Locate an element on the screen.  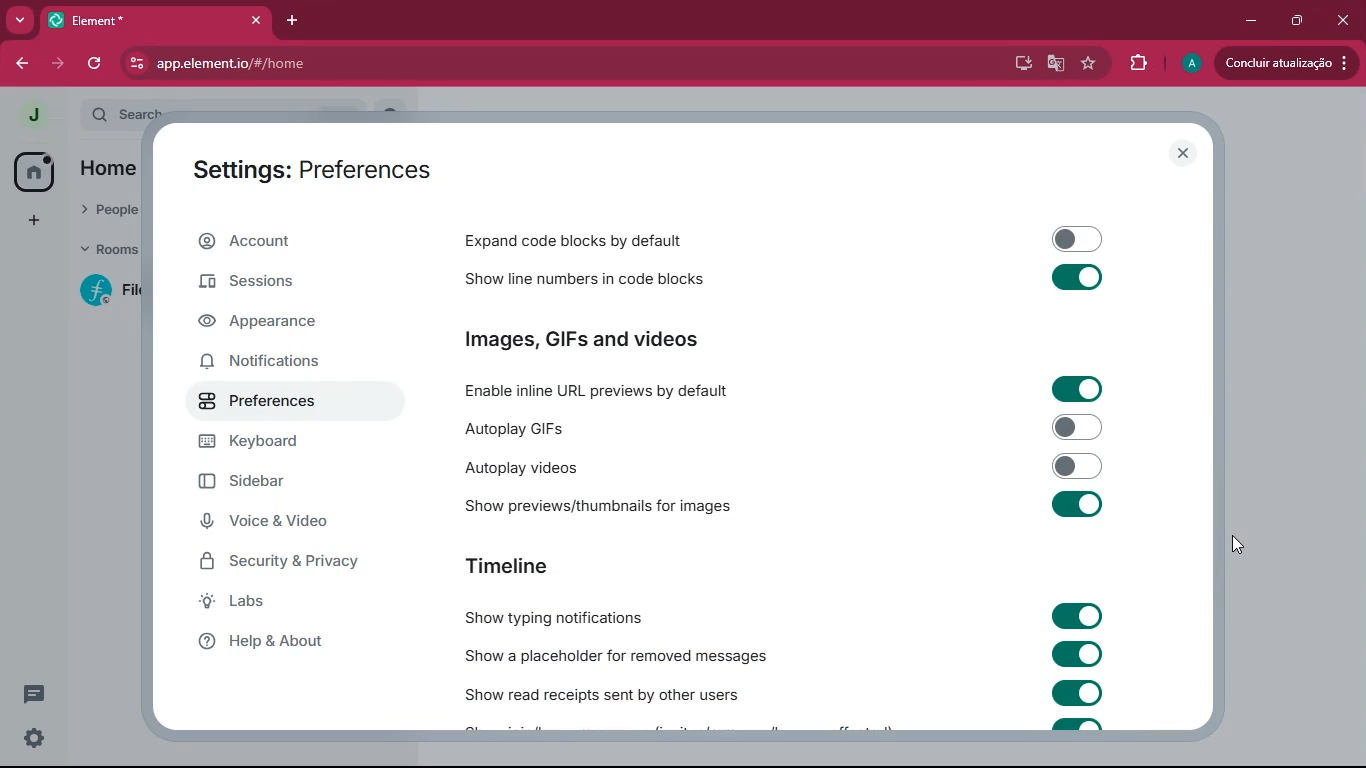
show typing notifications is located at coordinates (554, 614).